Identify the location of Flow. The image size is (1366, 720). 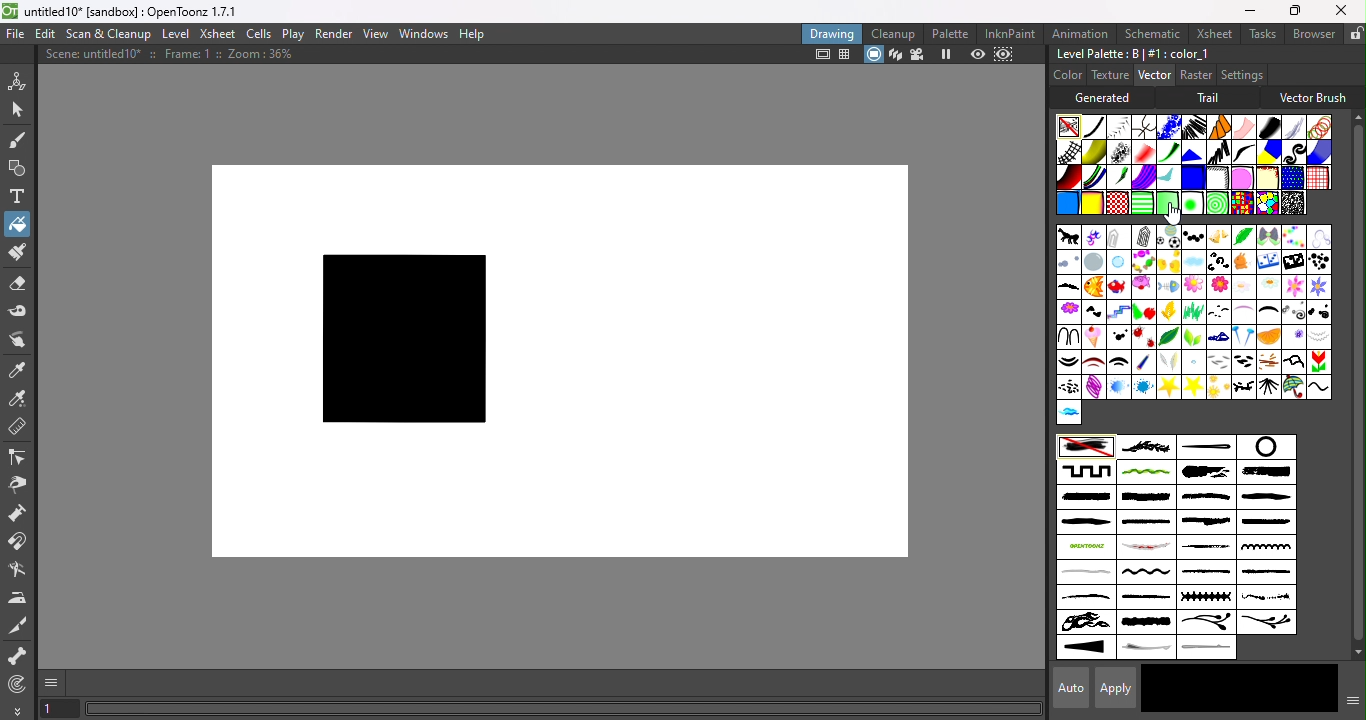
(1217, 287).